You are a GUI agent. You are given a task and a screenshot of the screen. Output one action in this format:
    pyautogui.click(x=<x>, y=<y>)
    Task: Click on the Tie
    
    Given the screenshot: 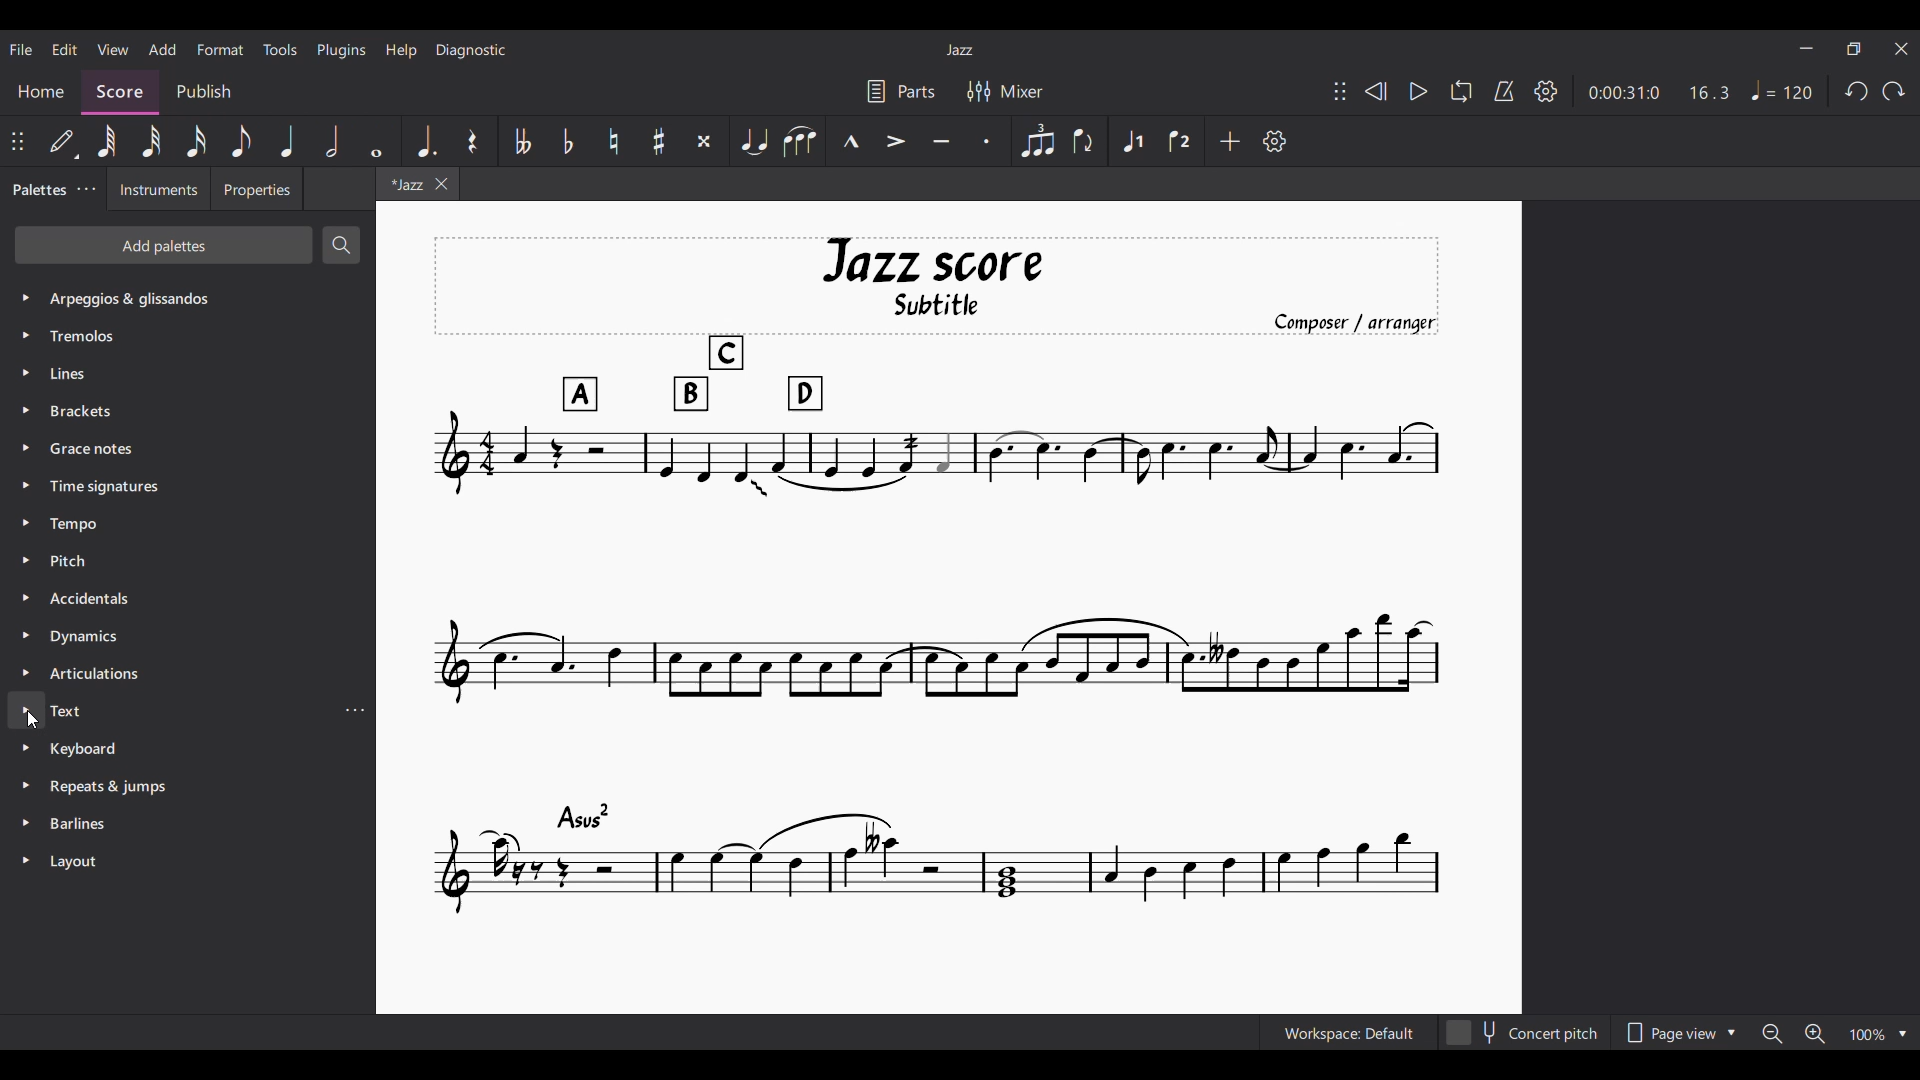 What is the action you would take?
    pyautogui.click(x=754, y=141)
    